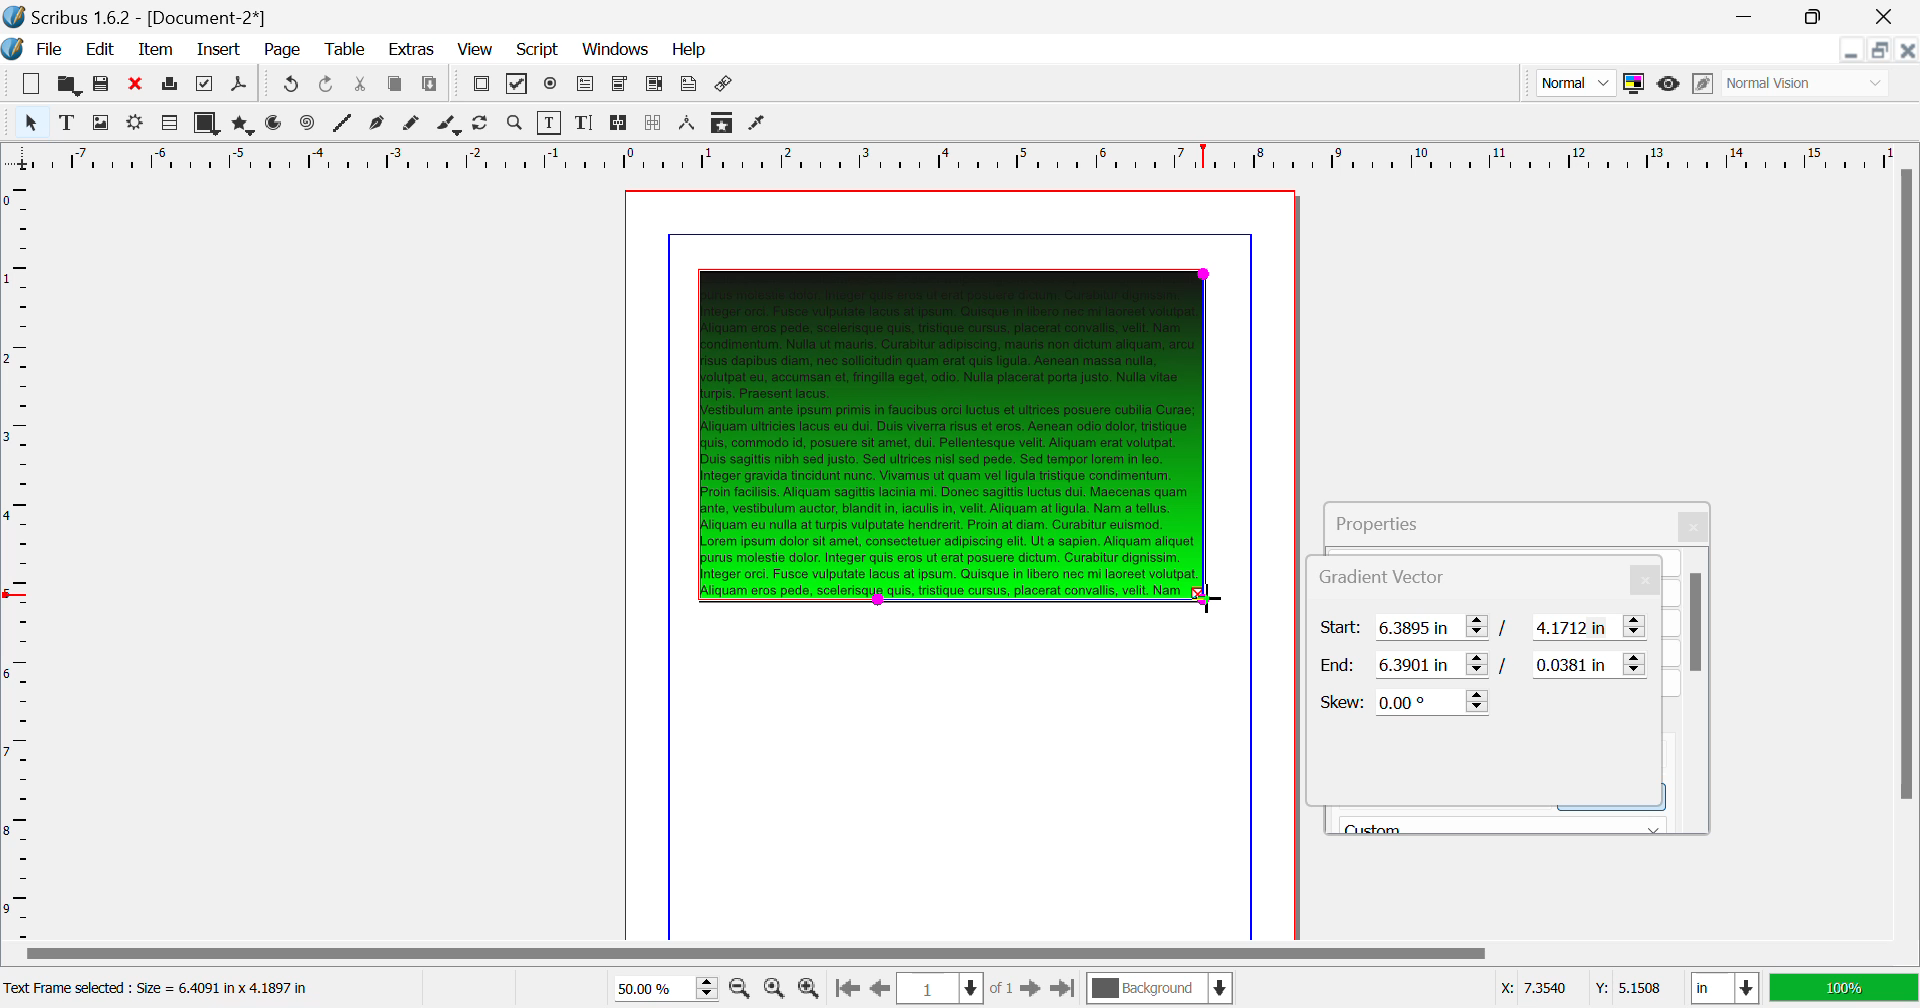 The width and height of the screenshot is (1920, 1008). Describe the element at coordinates (379, 124) in the screenshot. I see `Bezier Curve` at that location.